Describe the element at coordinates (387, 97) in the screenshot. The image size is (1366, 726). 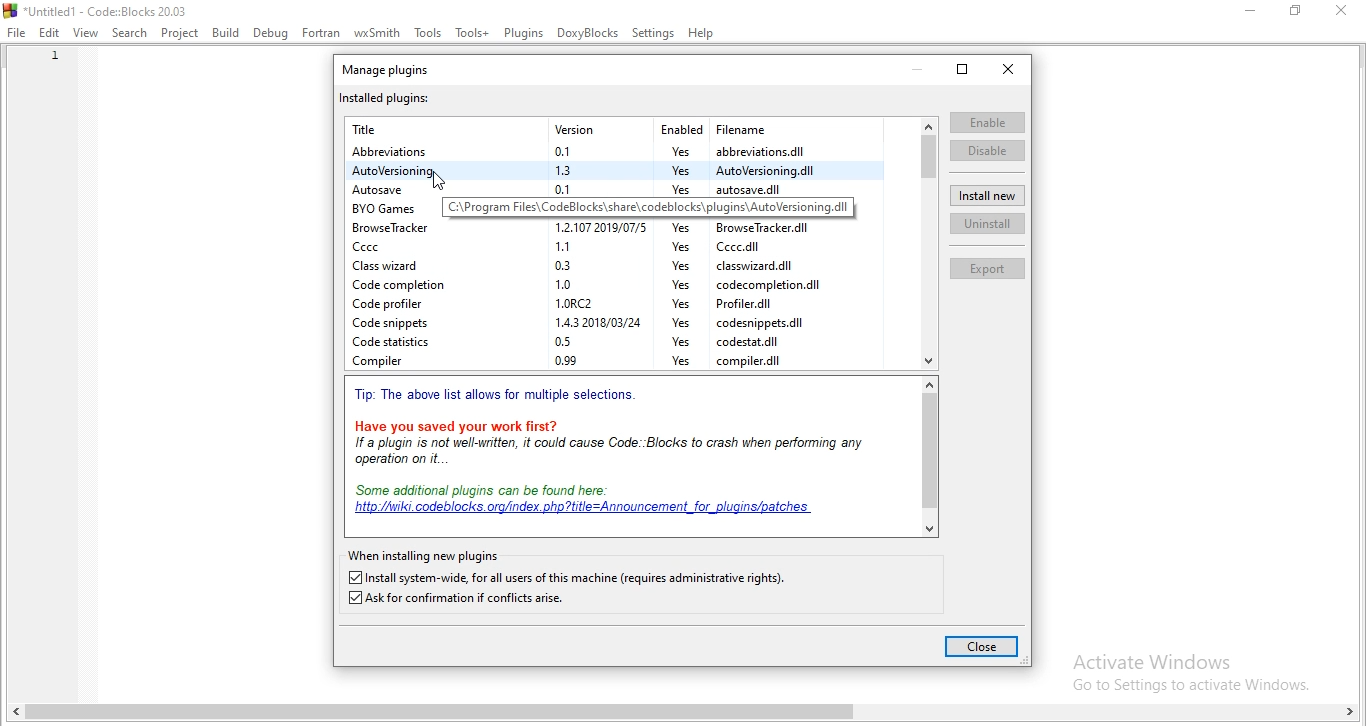
I see `installed plugins` at that location.